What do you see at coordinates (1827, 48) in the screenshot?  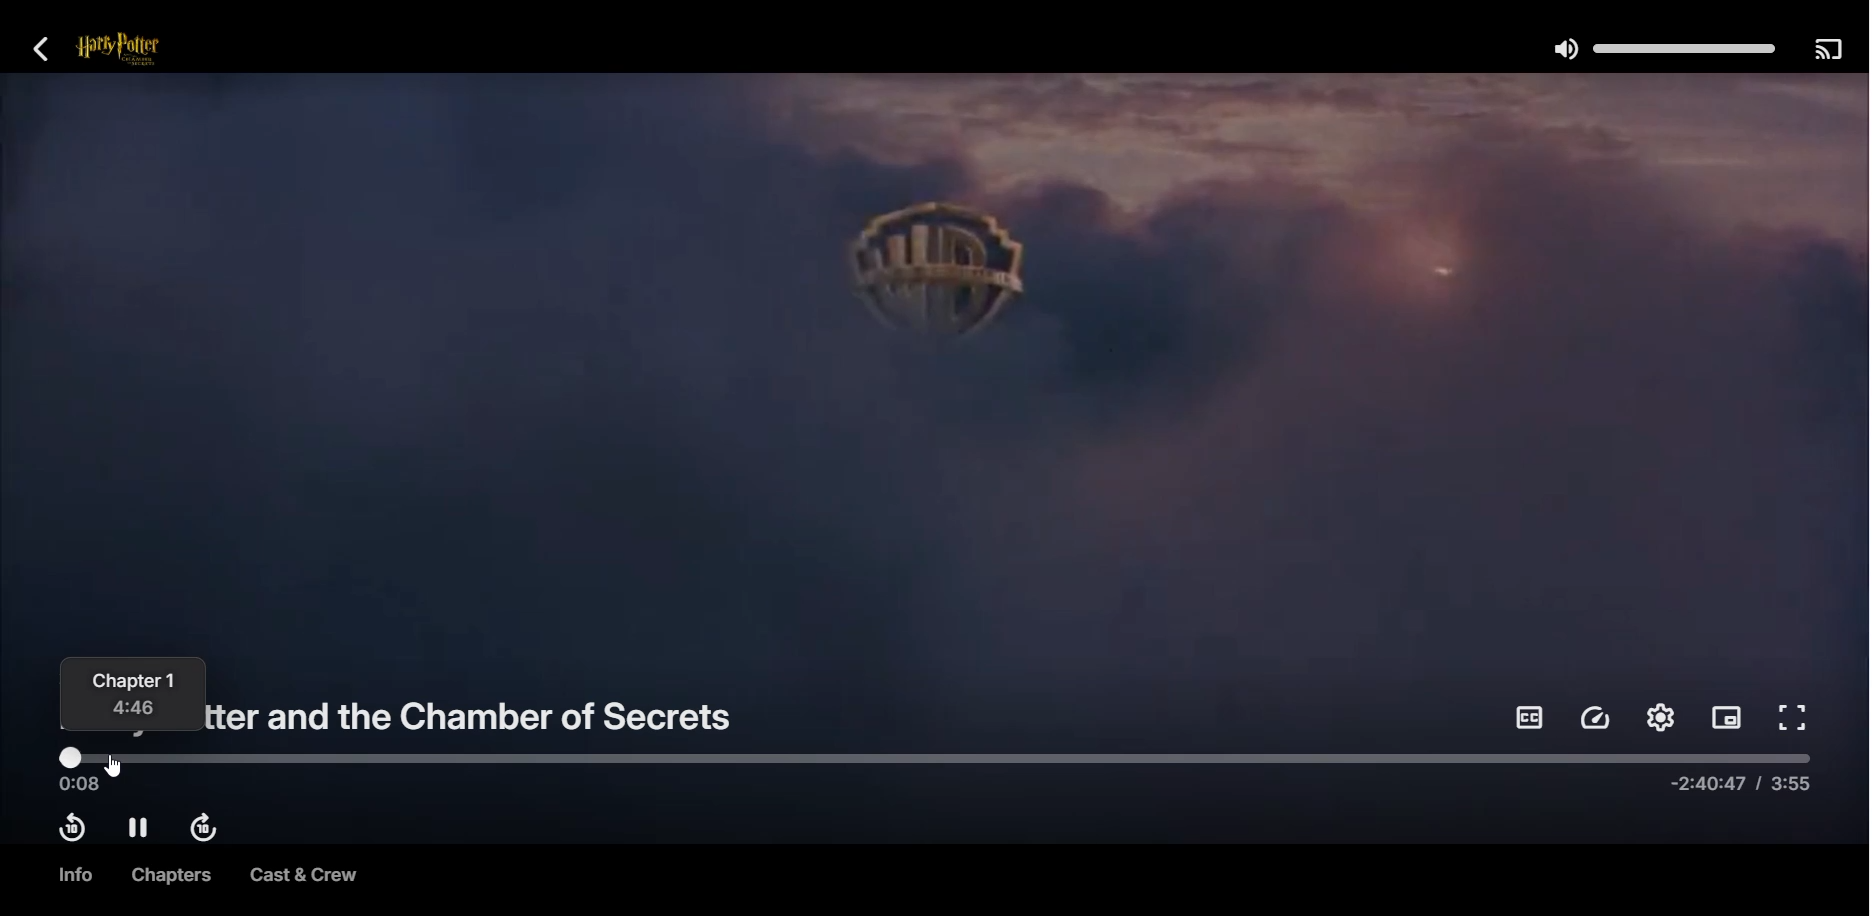 I see `Play on another device` at bounding box center [1827, 48].